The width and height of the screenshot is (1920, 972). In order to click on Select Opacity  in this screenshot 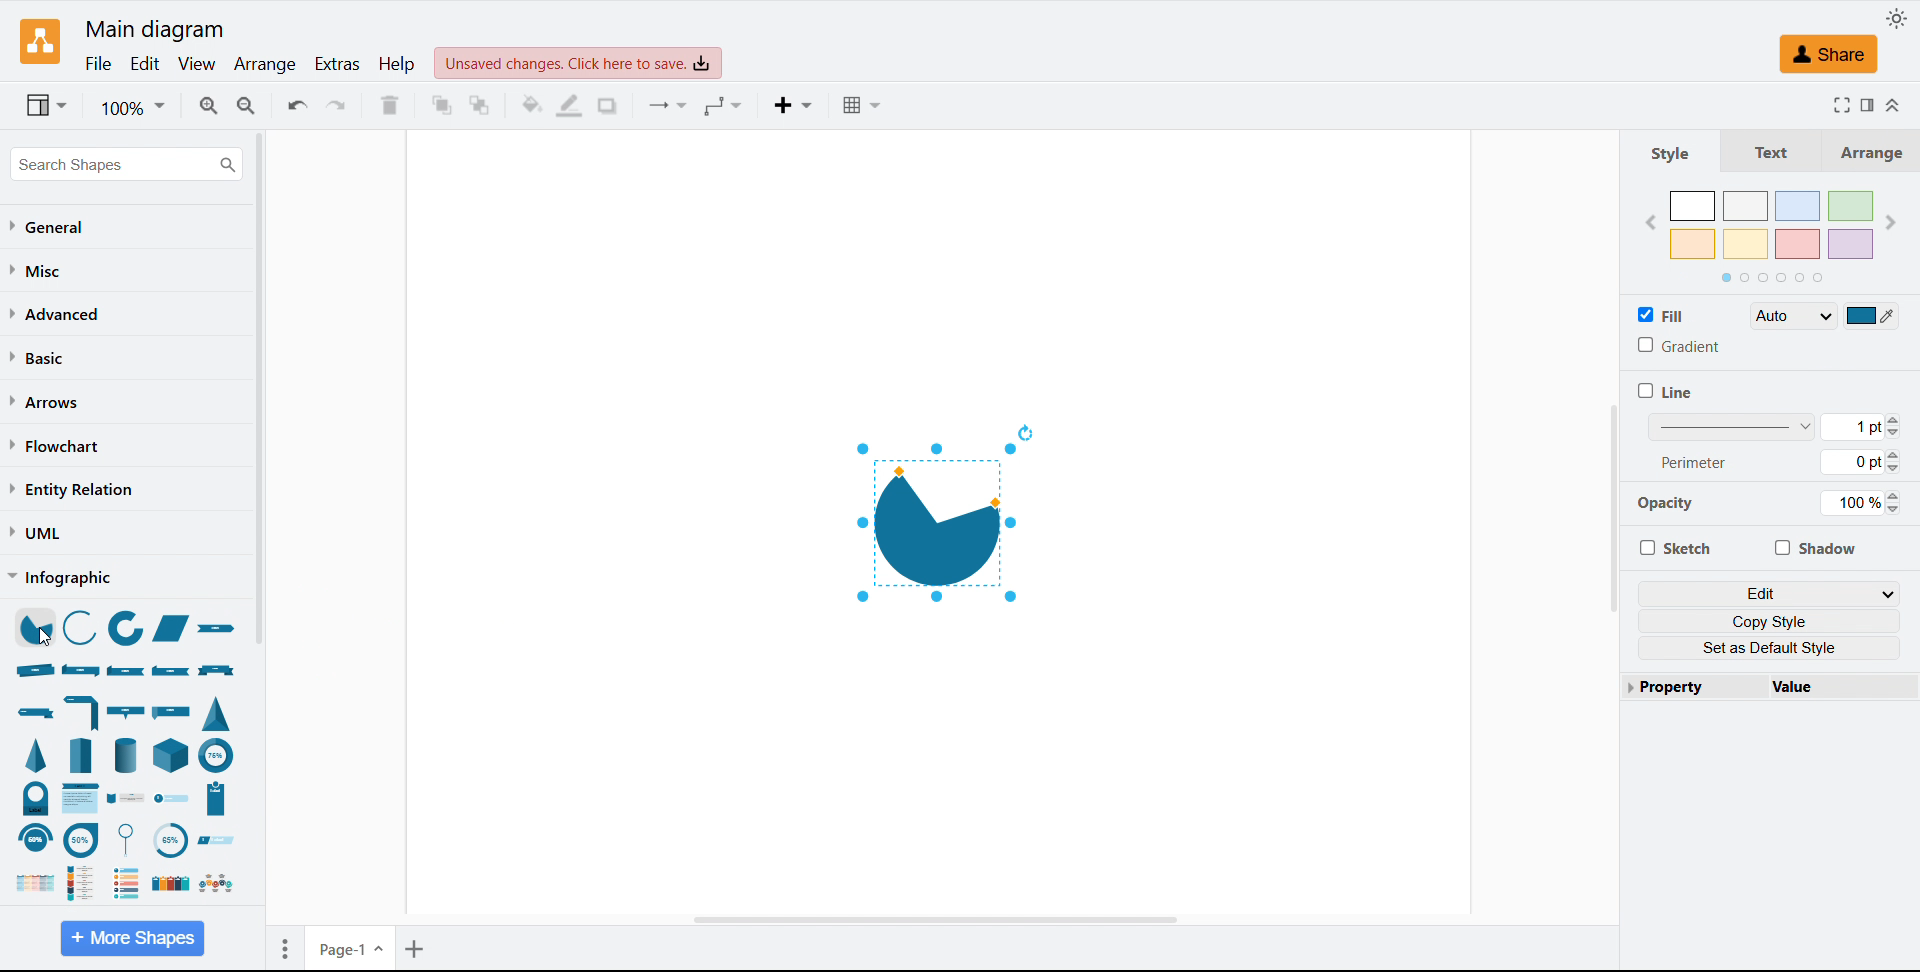, I will do `click(1862, 503)`.